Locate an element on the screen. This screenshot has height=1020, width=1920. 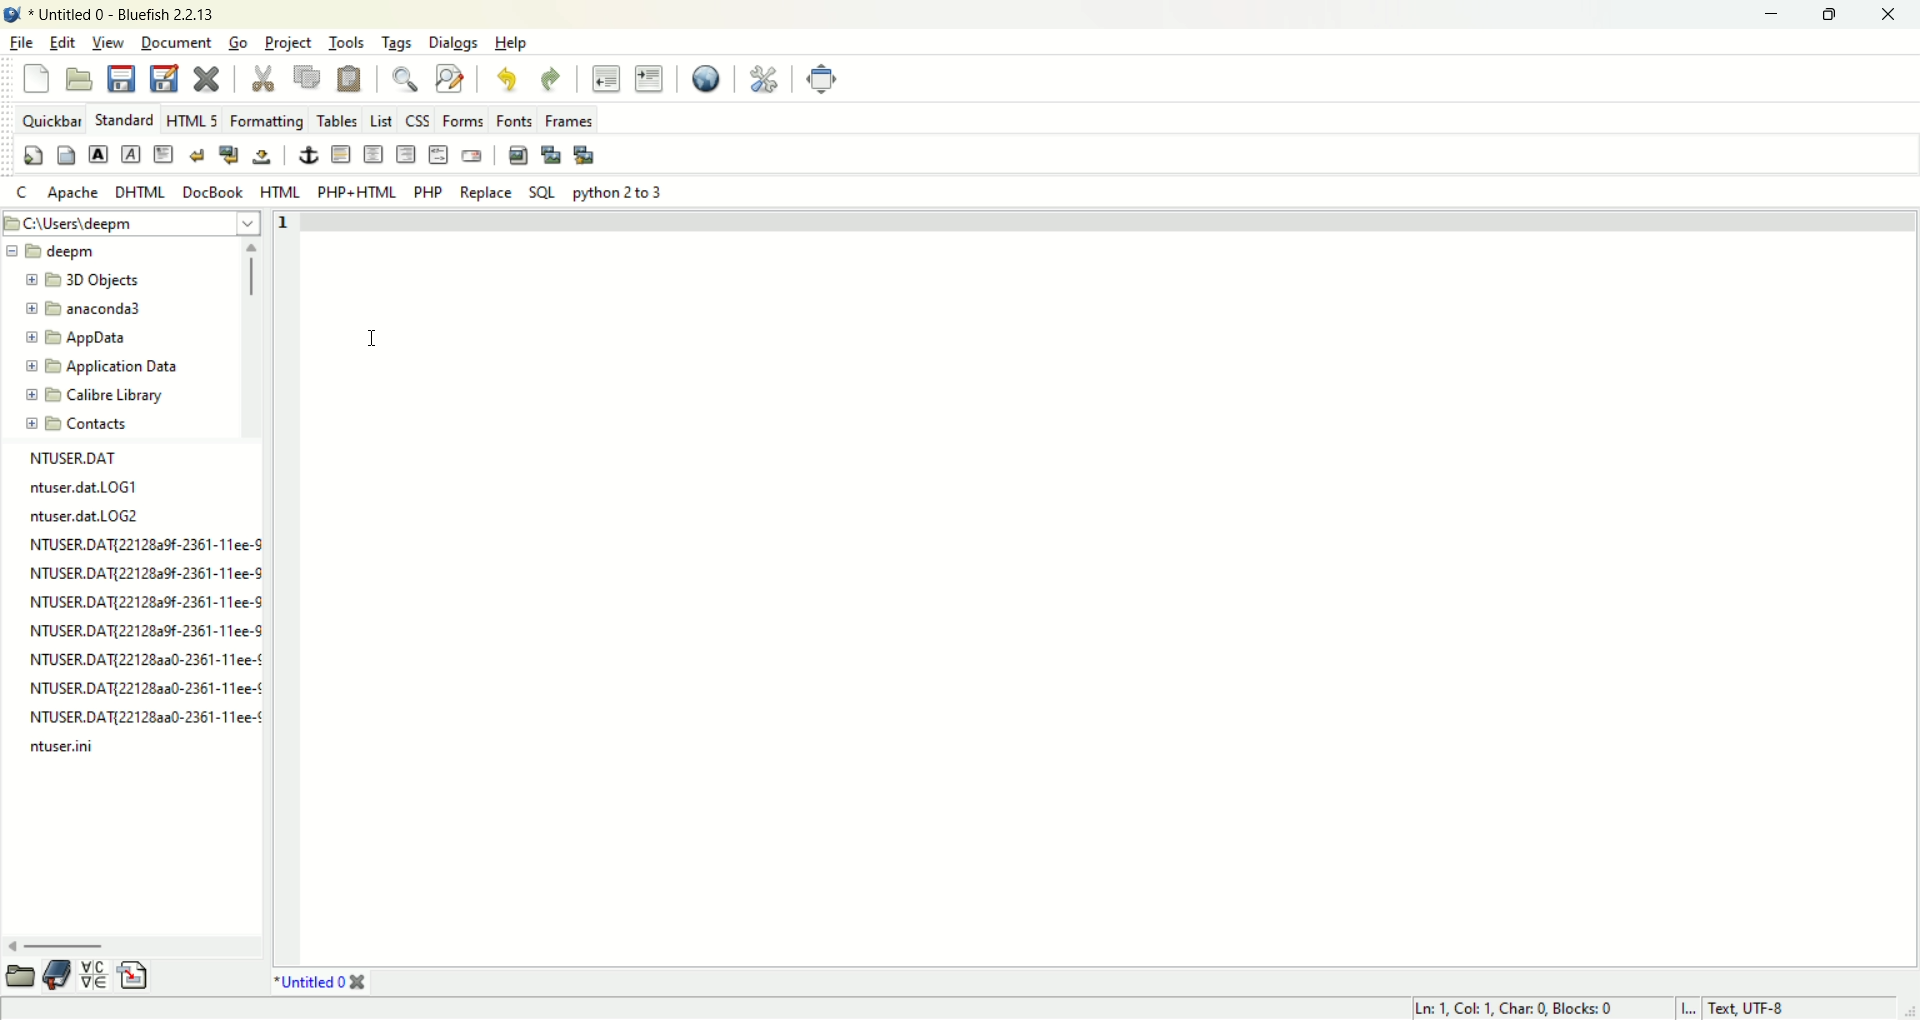
bookmarks is located at coordinates (57, 976).